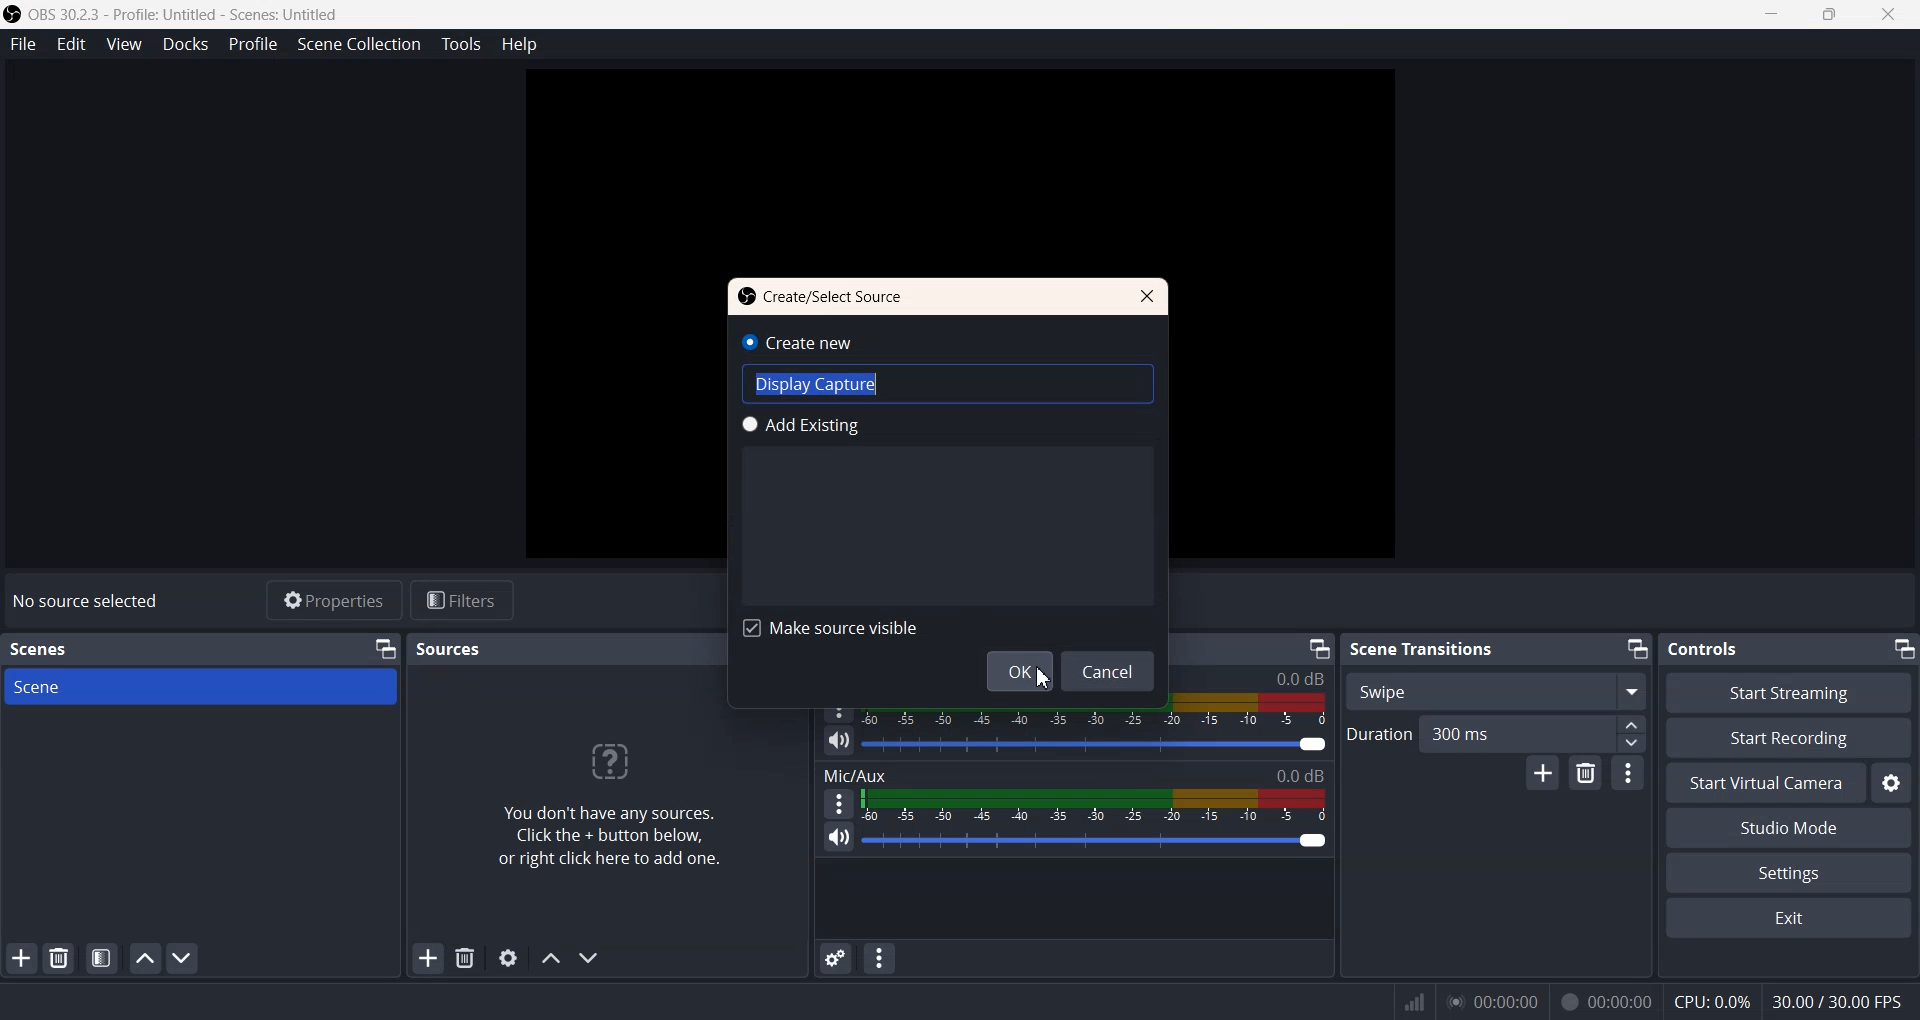 This screenshot has height=1020, width=1920. Describe the element at coordinates (188, 14) in the screenshot. I see `® OBS 30.2.3 - Profile: Untitled - Scenes: Untitled` at that location.